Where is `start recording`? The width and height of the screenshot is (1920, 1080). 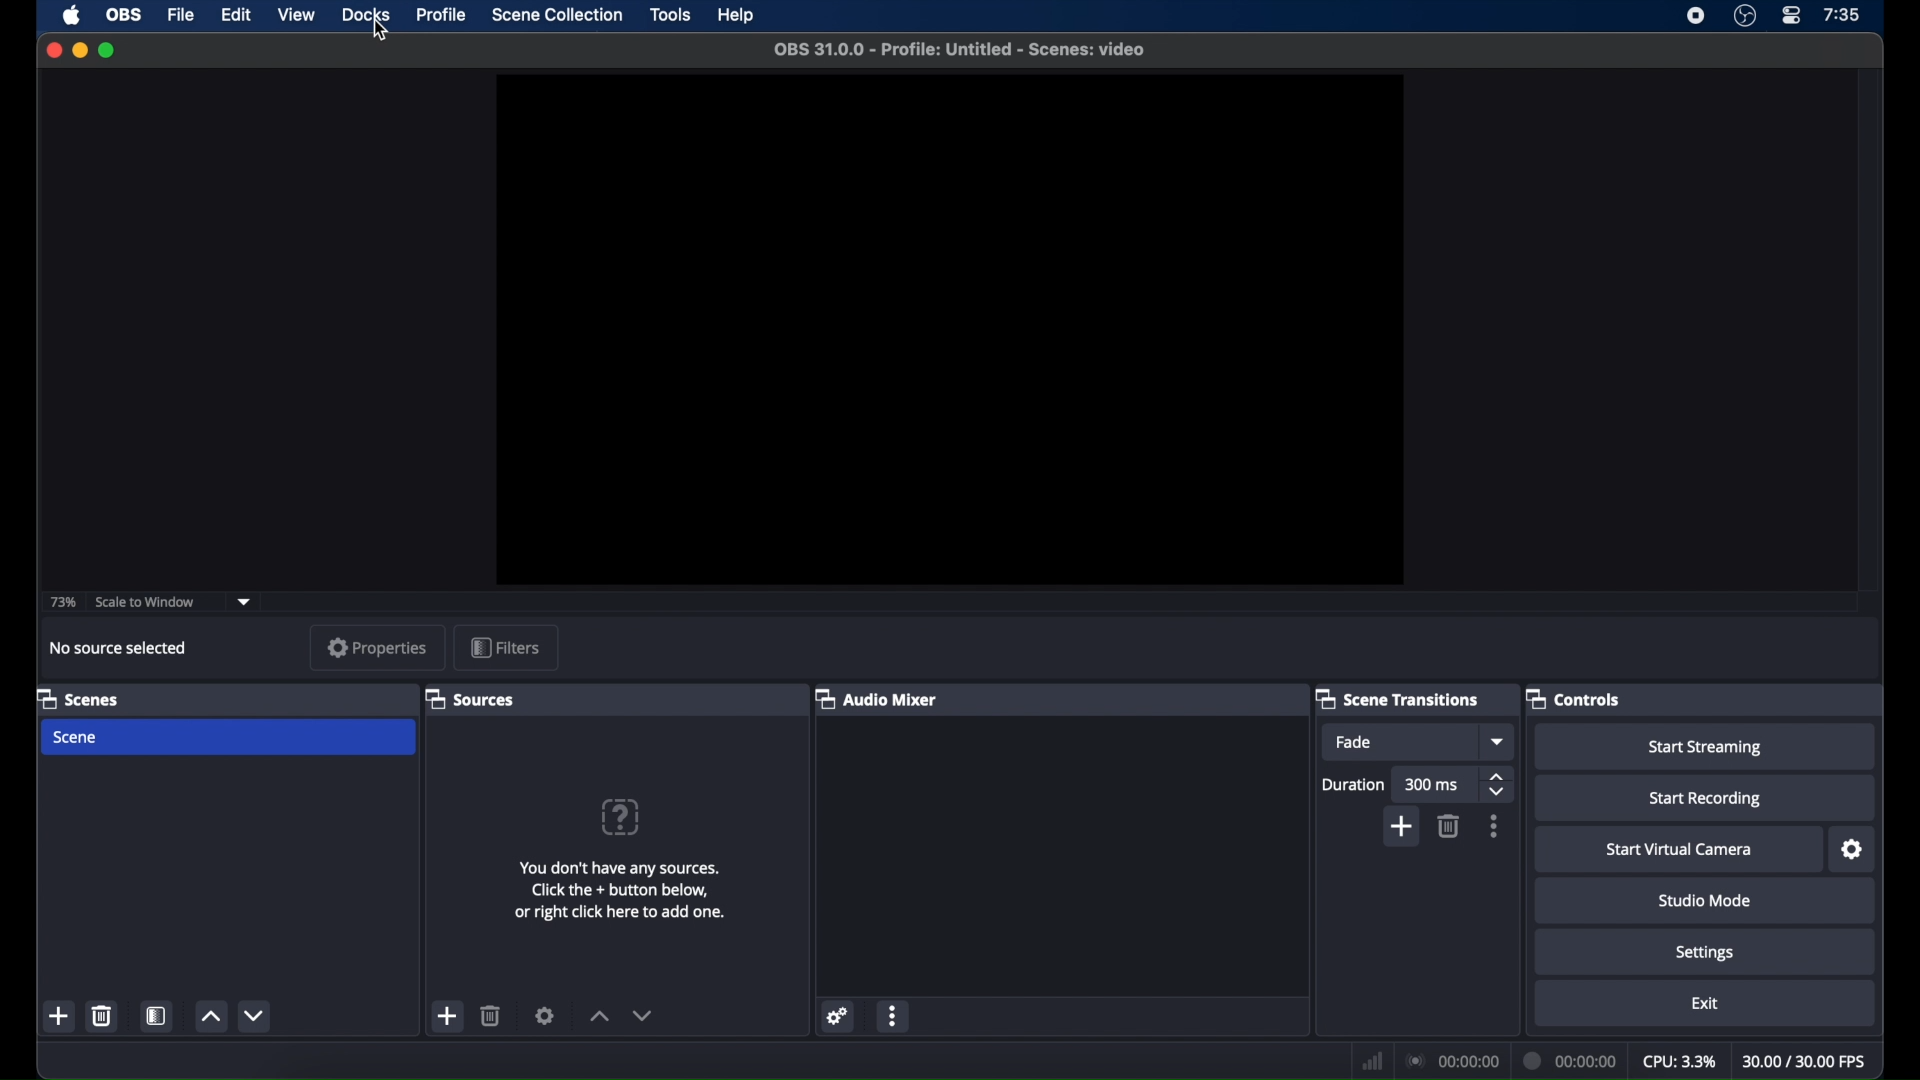
start recording is located at coordinates (1704, 798).